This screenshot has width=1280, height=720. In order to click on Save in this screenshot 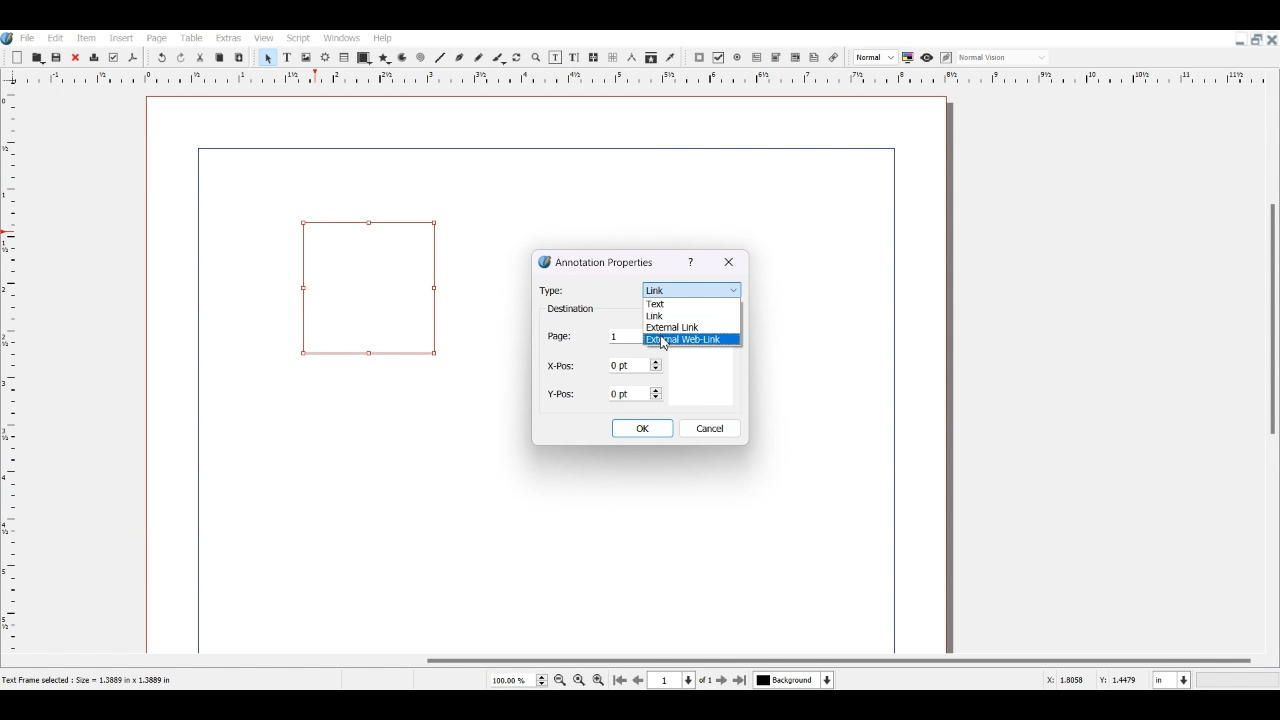, I will do `click(58, 57)`.